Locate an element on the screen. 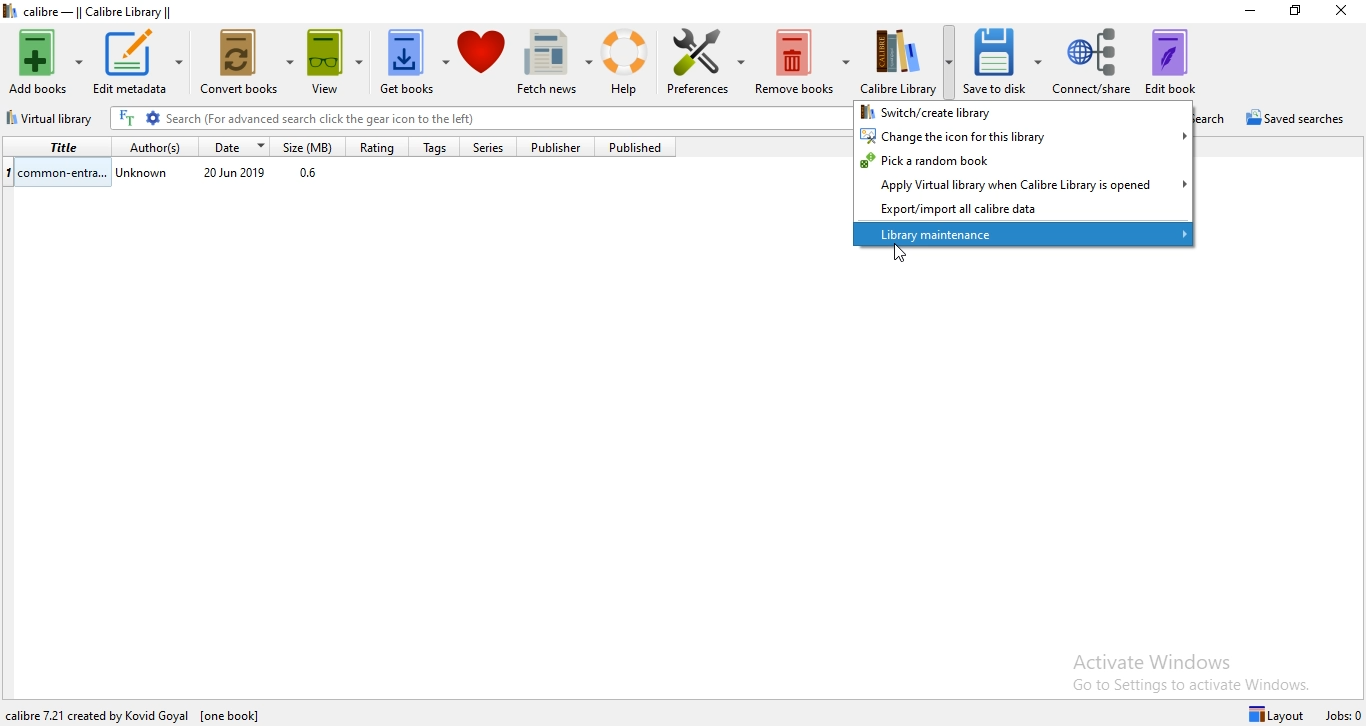 This screenshot has height=726, width=1366. Close is located at coordinates (1339, 15).